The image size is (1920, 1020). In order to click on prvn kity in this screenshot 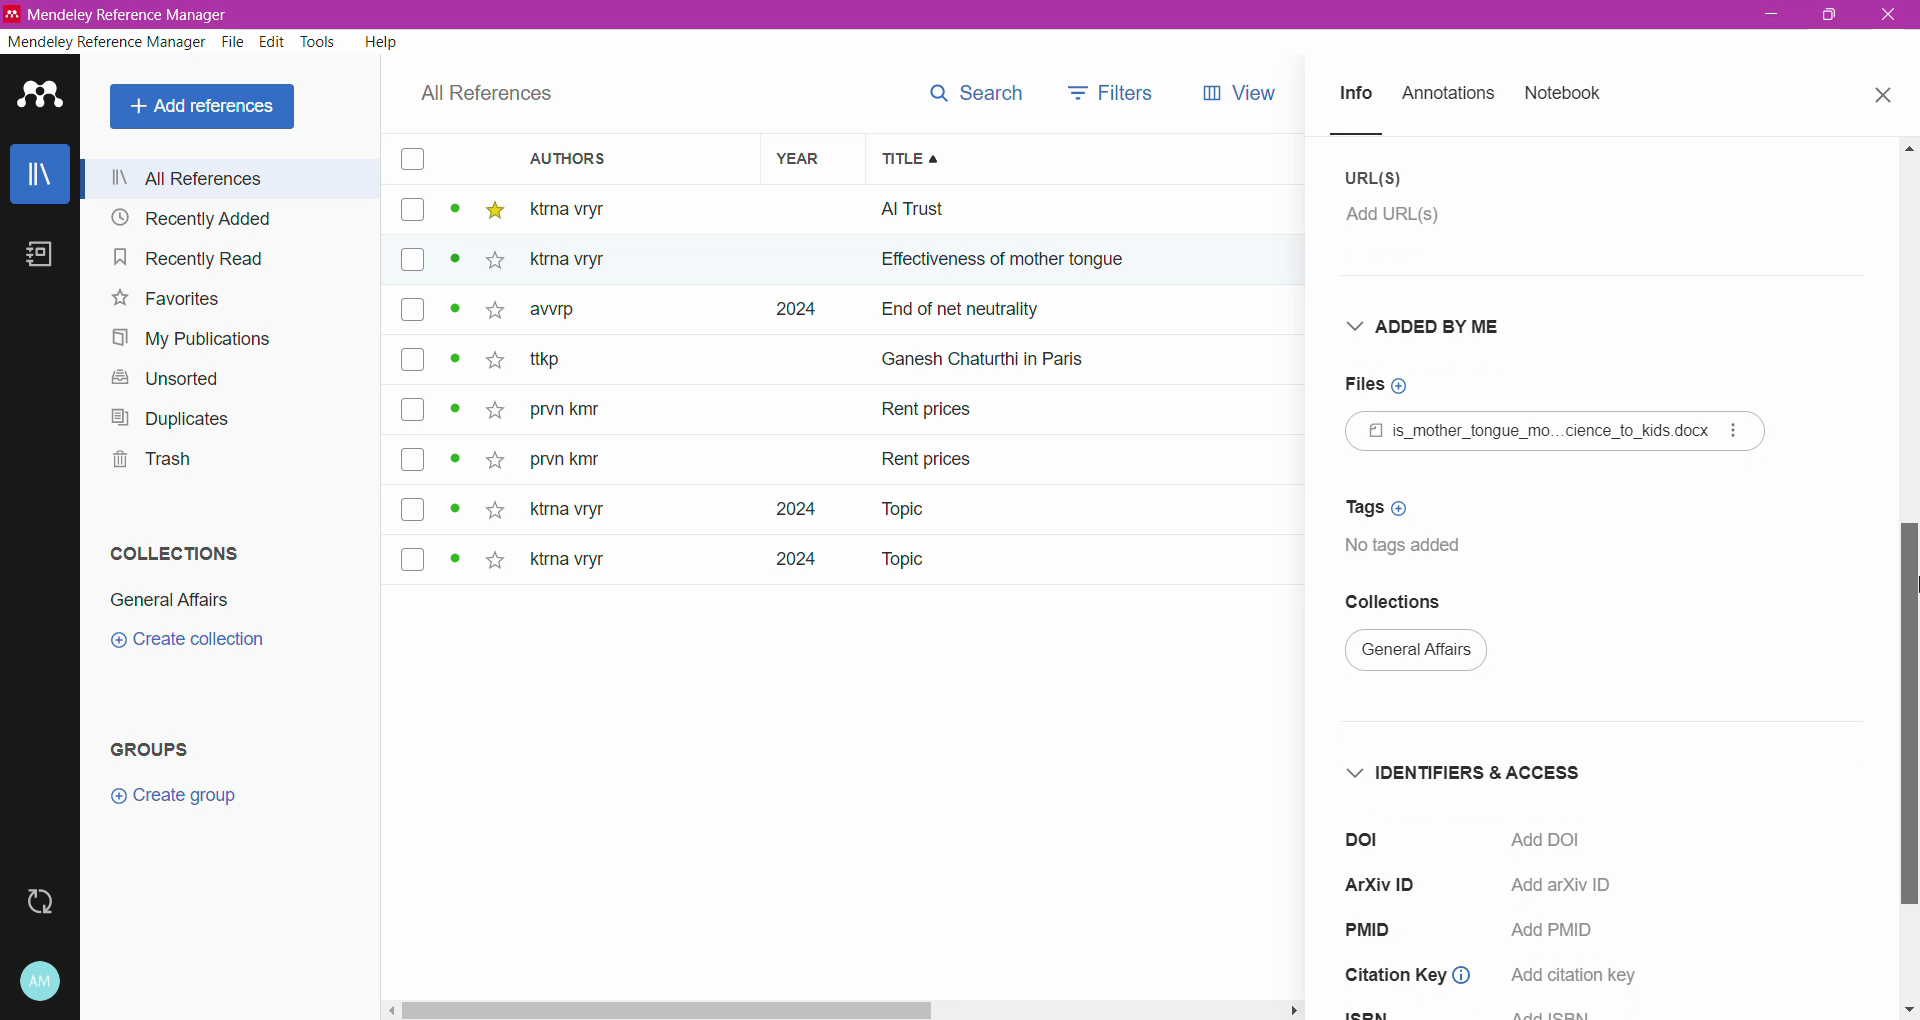, I will do `click(577, 411)`.